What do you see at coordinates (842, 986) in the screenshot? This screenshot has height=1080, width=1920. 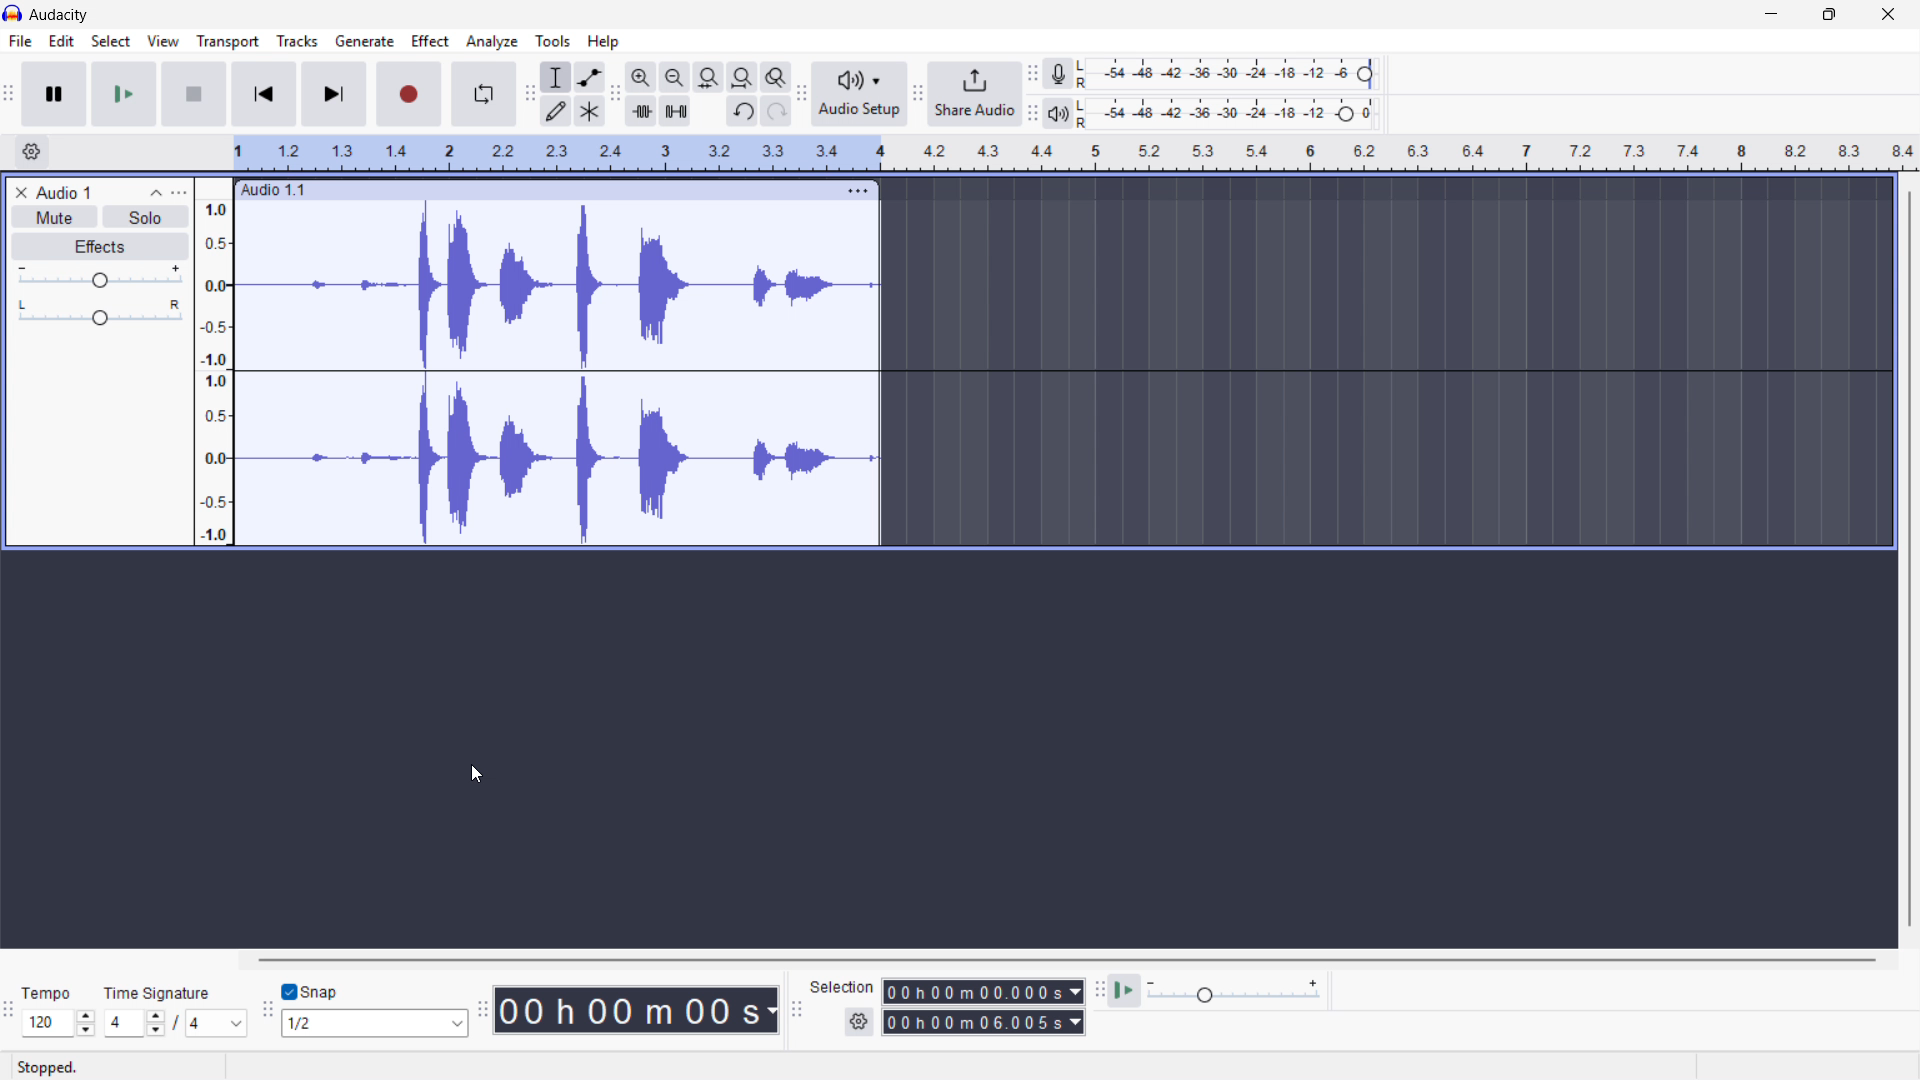 I see `selection` at bounding box center [842, 986].